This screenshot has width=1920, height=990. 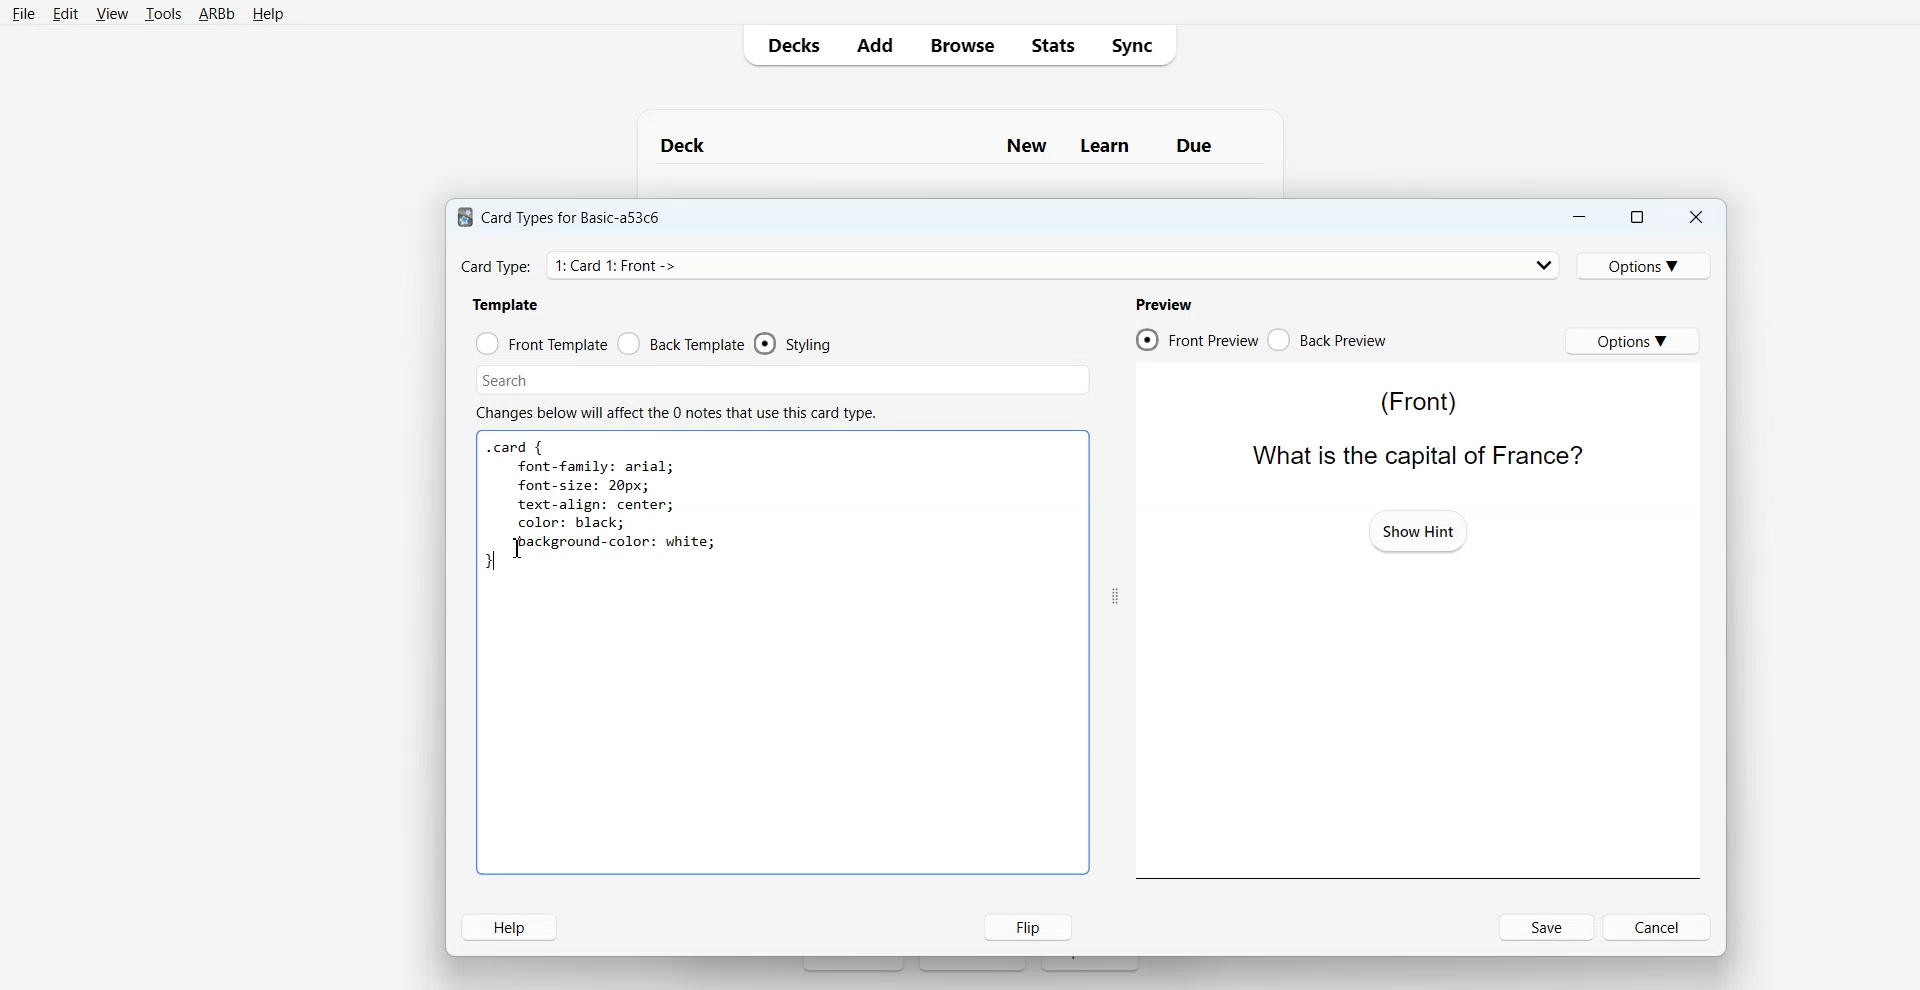 What do you see at coordinates (1647, 265) in the screenshot?
I see `Options` at bounding box center [1647, 265].